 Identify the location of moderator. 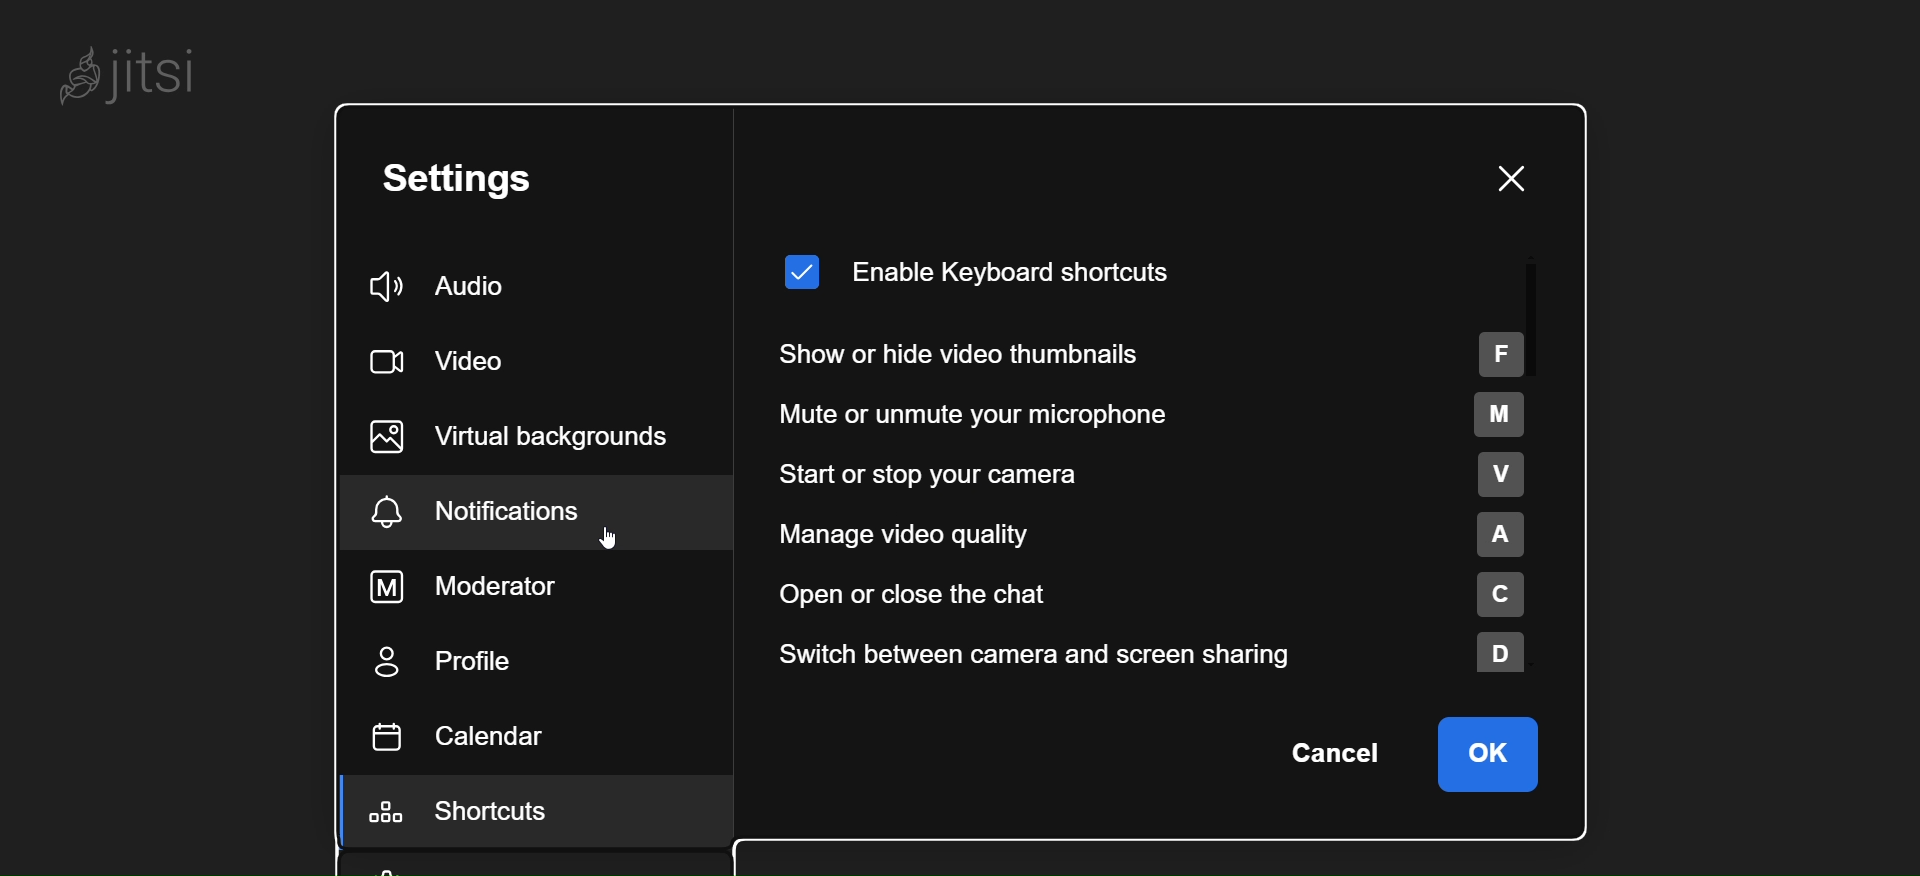
(469, 587).